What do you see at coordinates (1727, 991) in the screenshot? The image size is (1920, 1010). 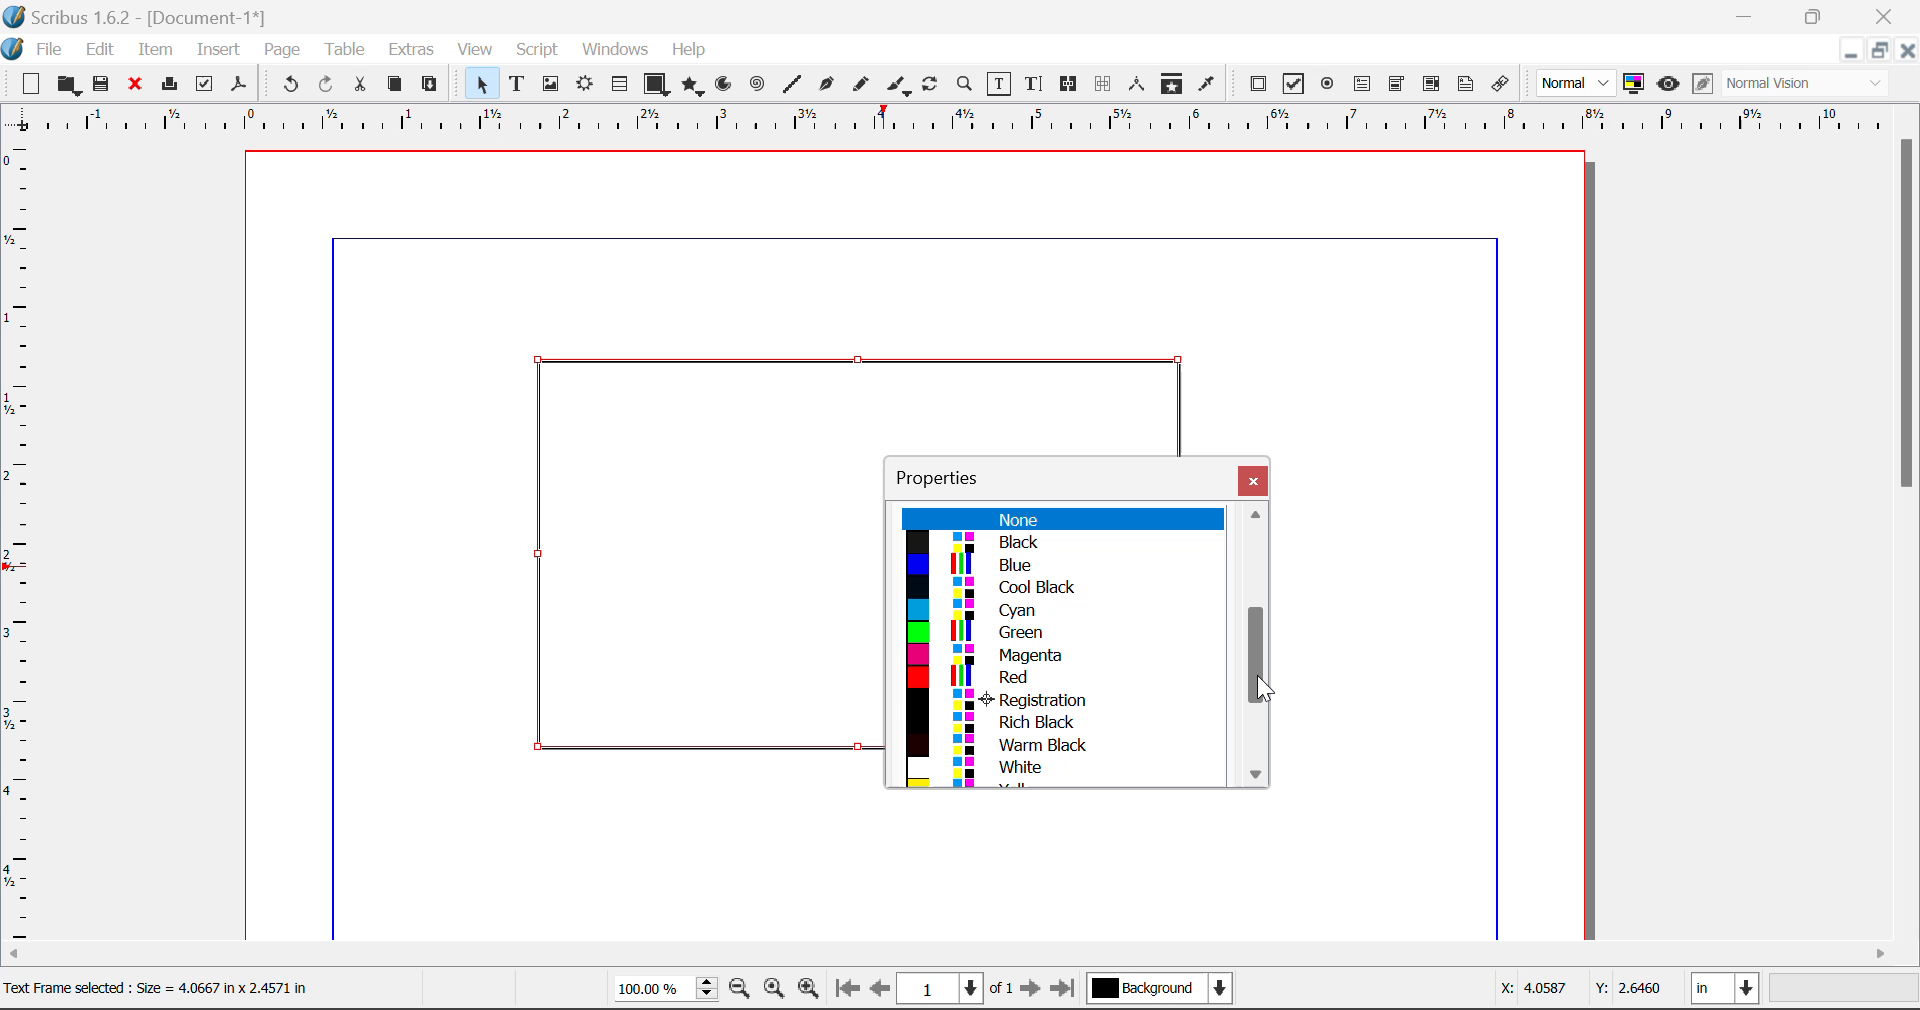 I see `Measurement Units` at bounding box center [1727, 991].